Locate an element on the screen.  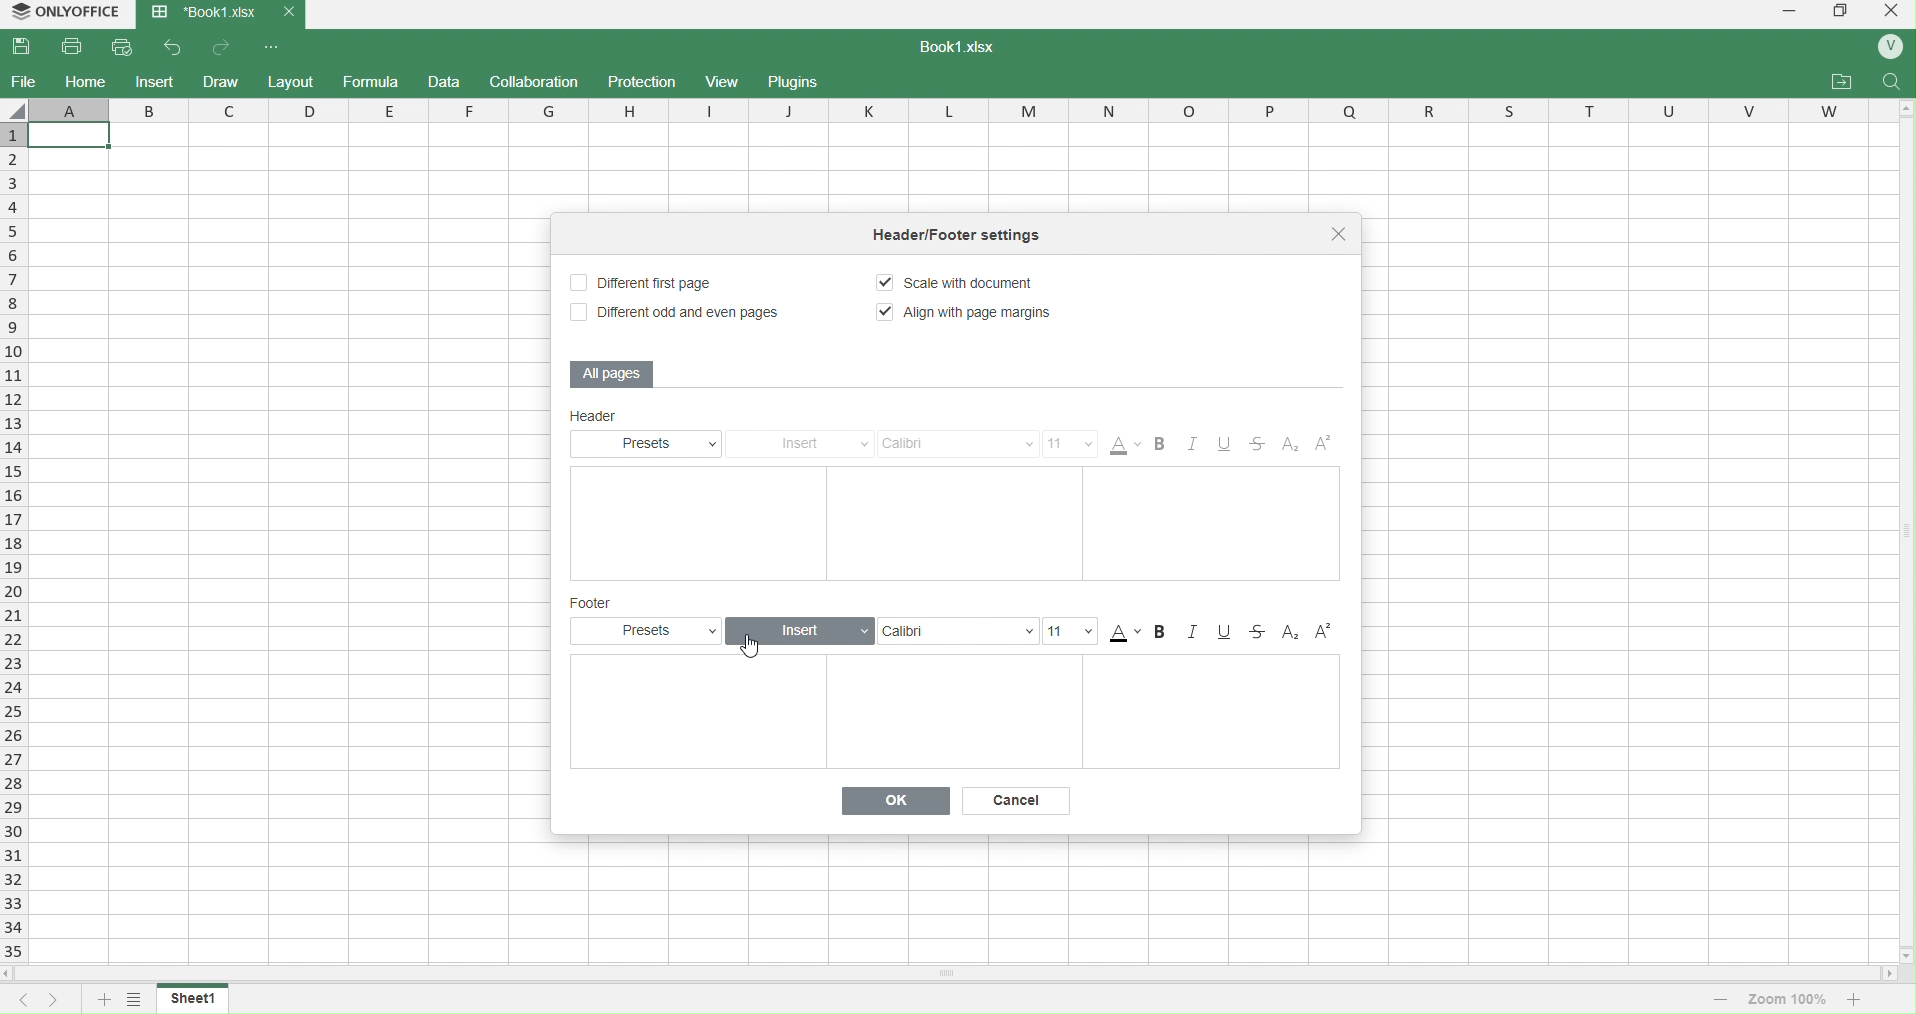
column is located at coordinates (962, 109).